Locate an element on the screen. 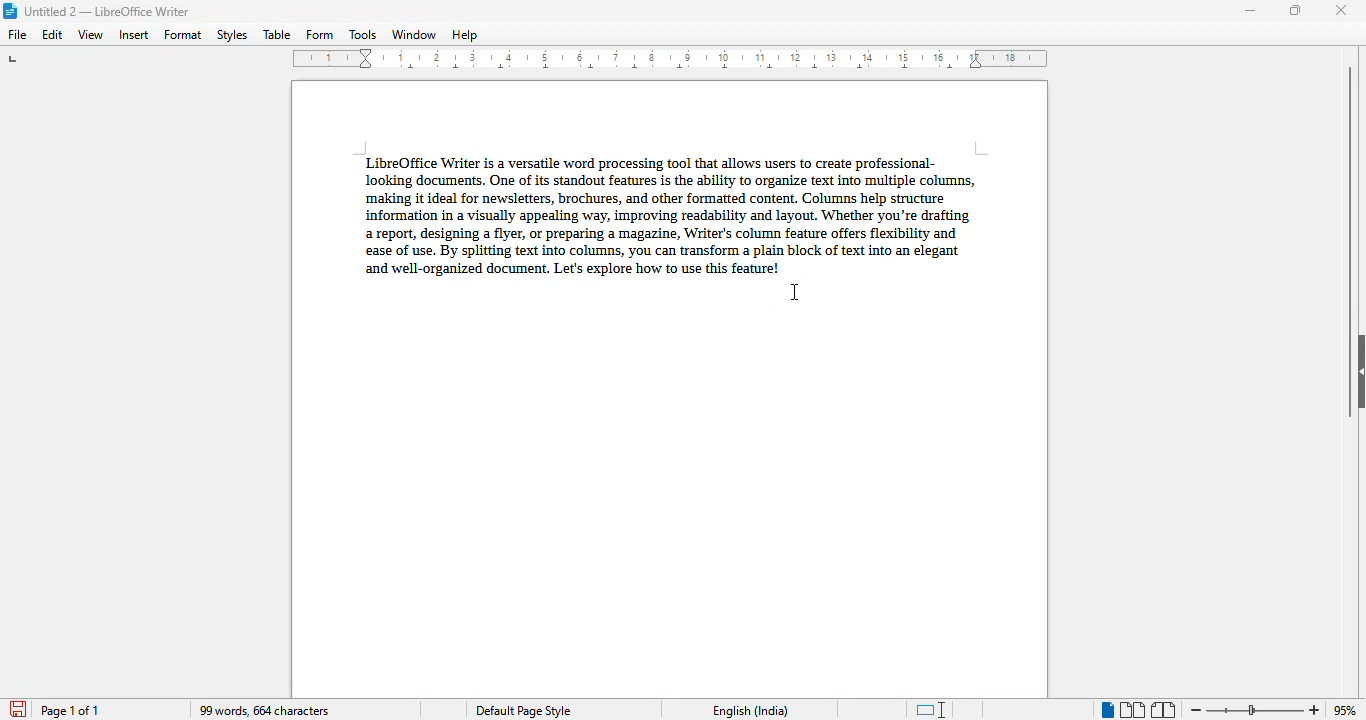 The height and width of the screenshot is (720, 1366). close is located at coordinates (1343, 9).